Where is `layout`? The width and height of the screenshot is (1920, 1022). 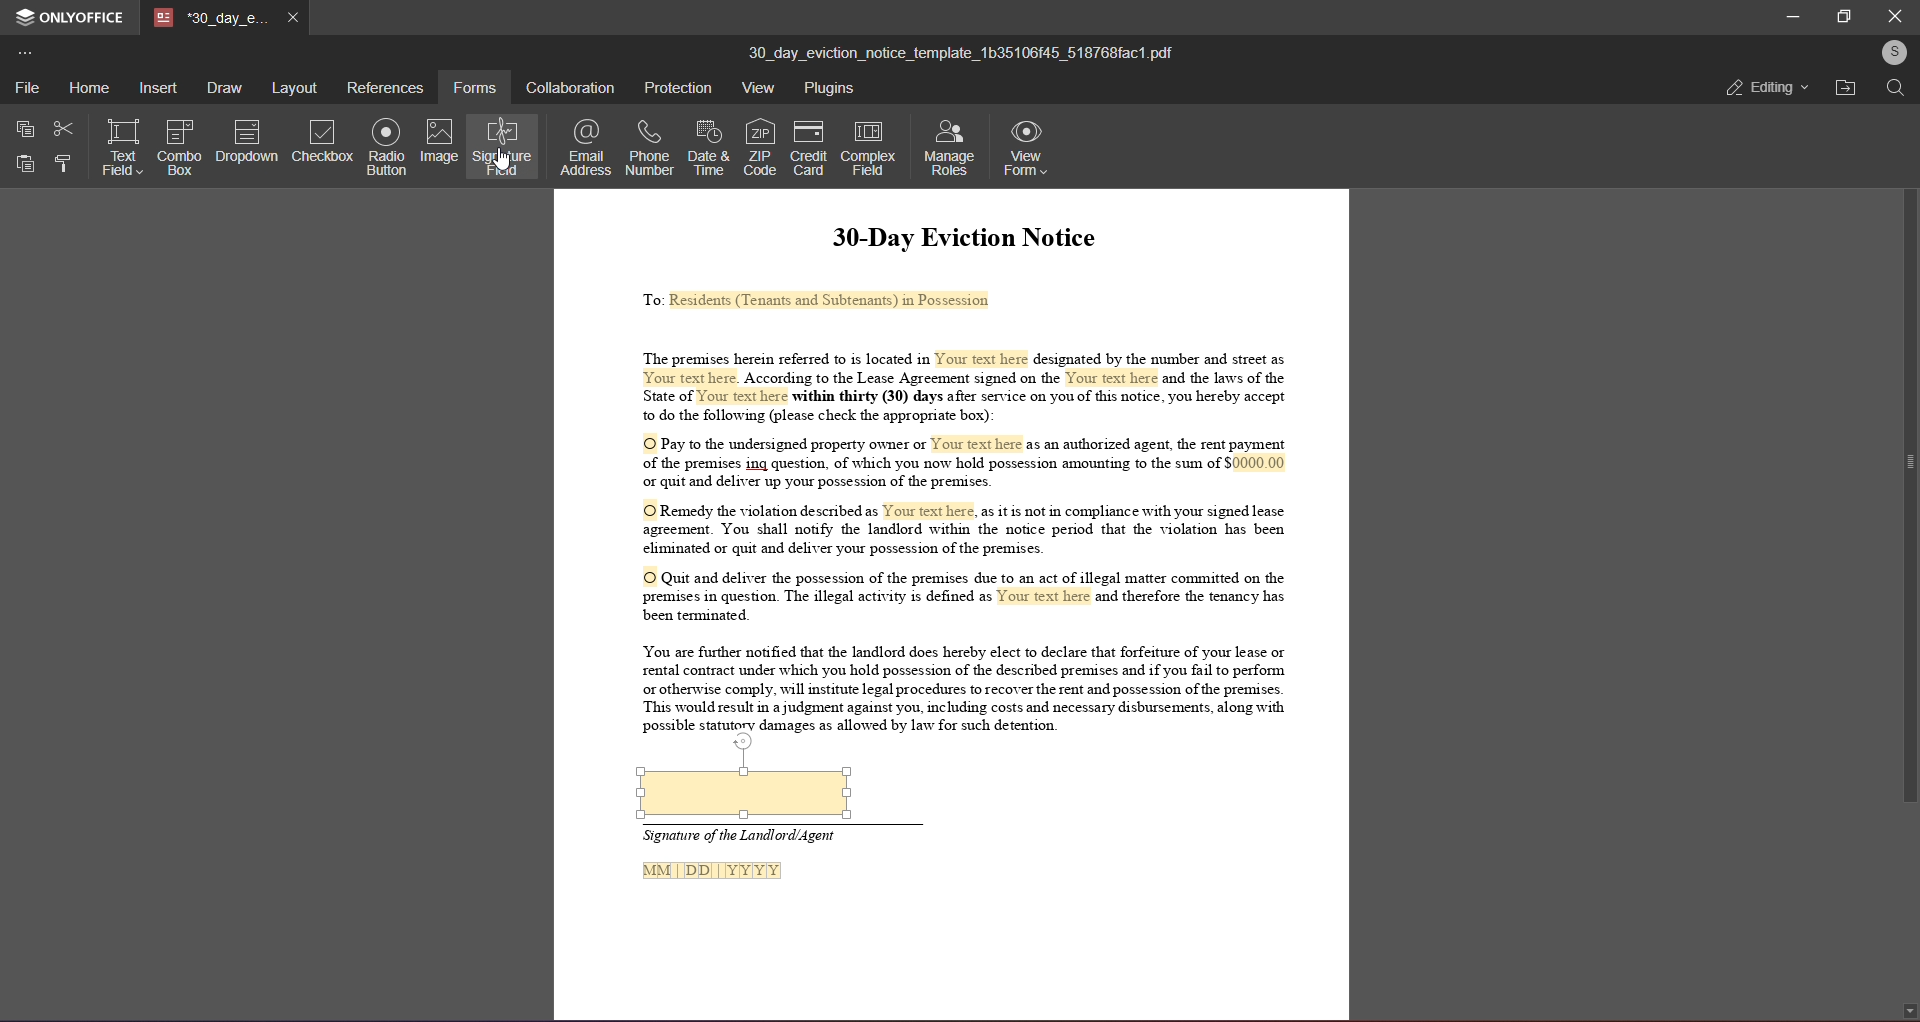
layout is located at coordinates (292, 89).